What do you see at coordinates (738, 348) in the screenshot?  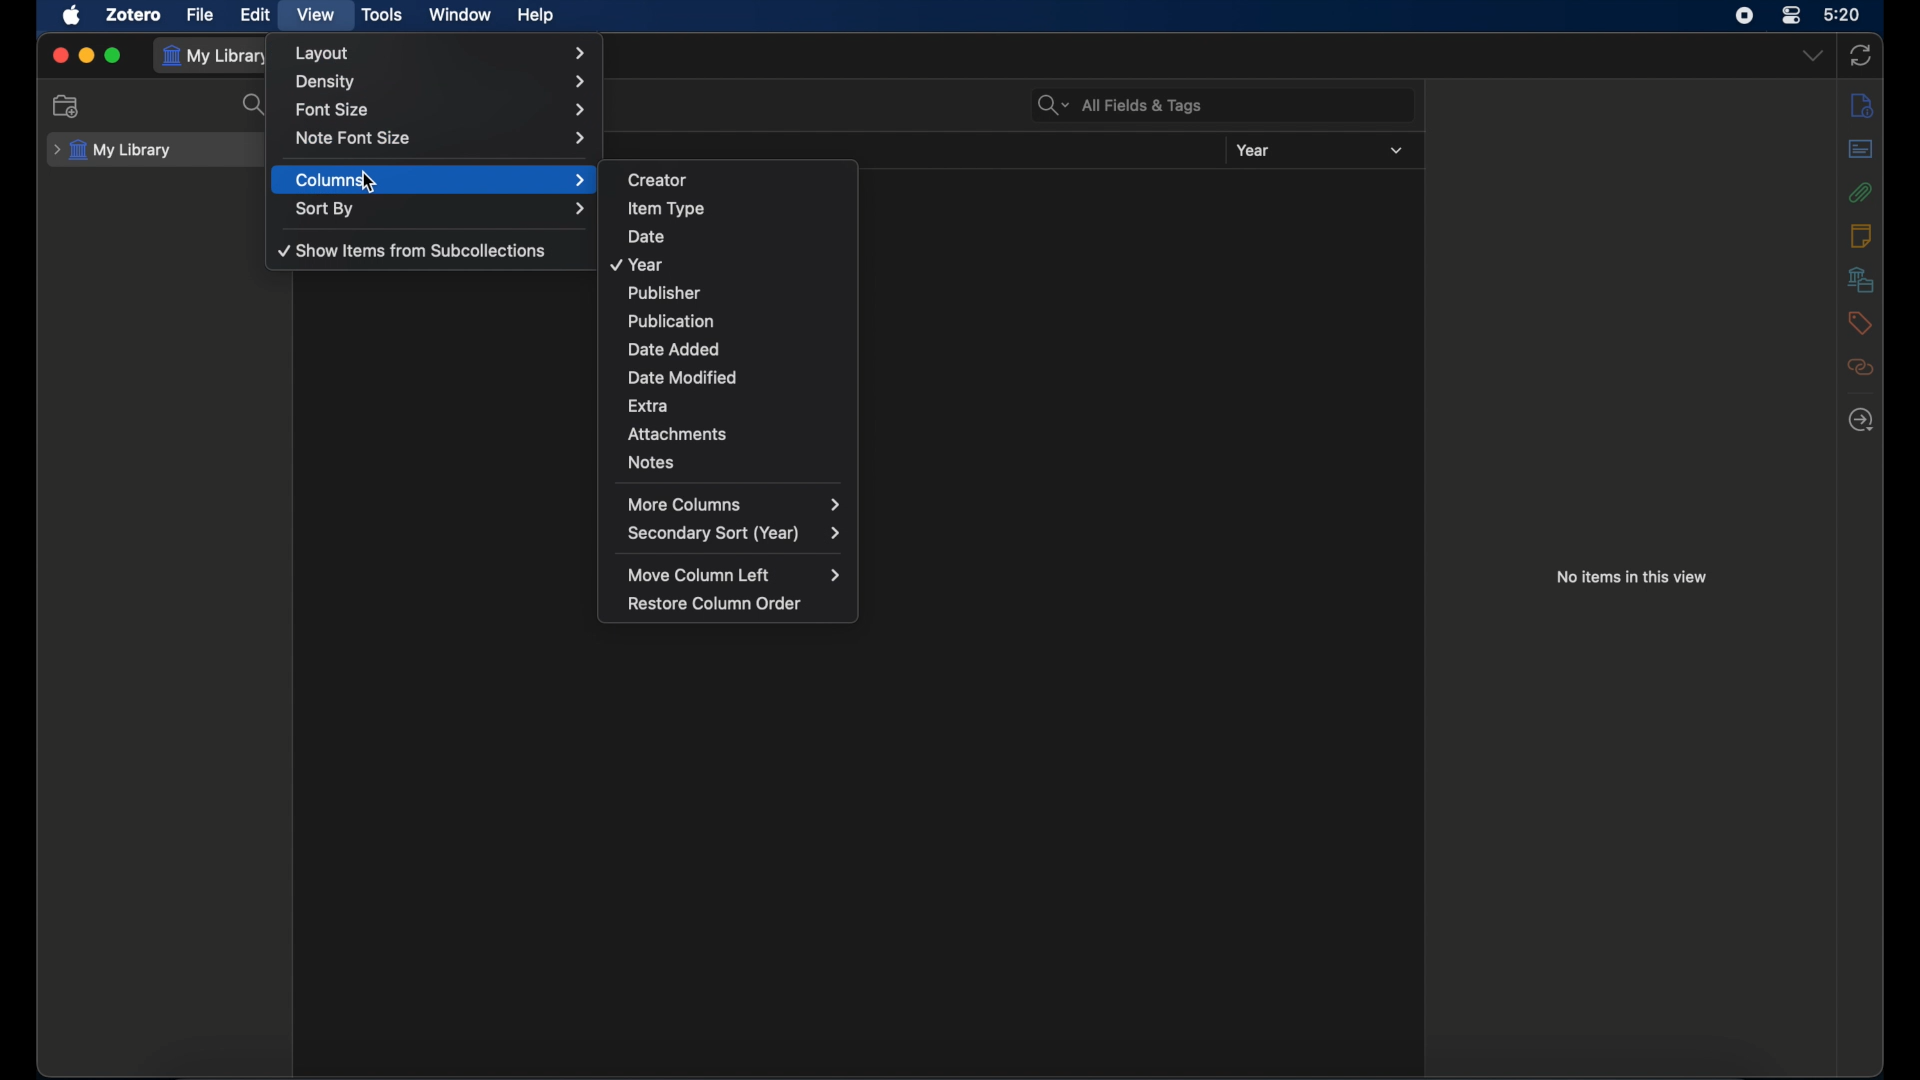 I see `date added` at bounding box center [738, 348].